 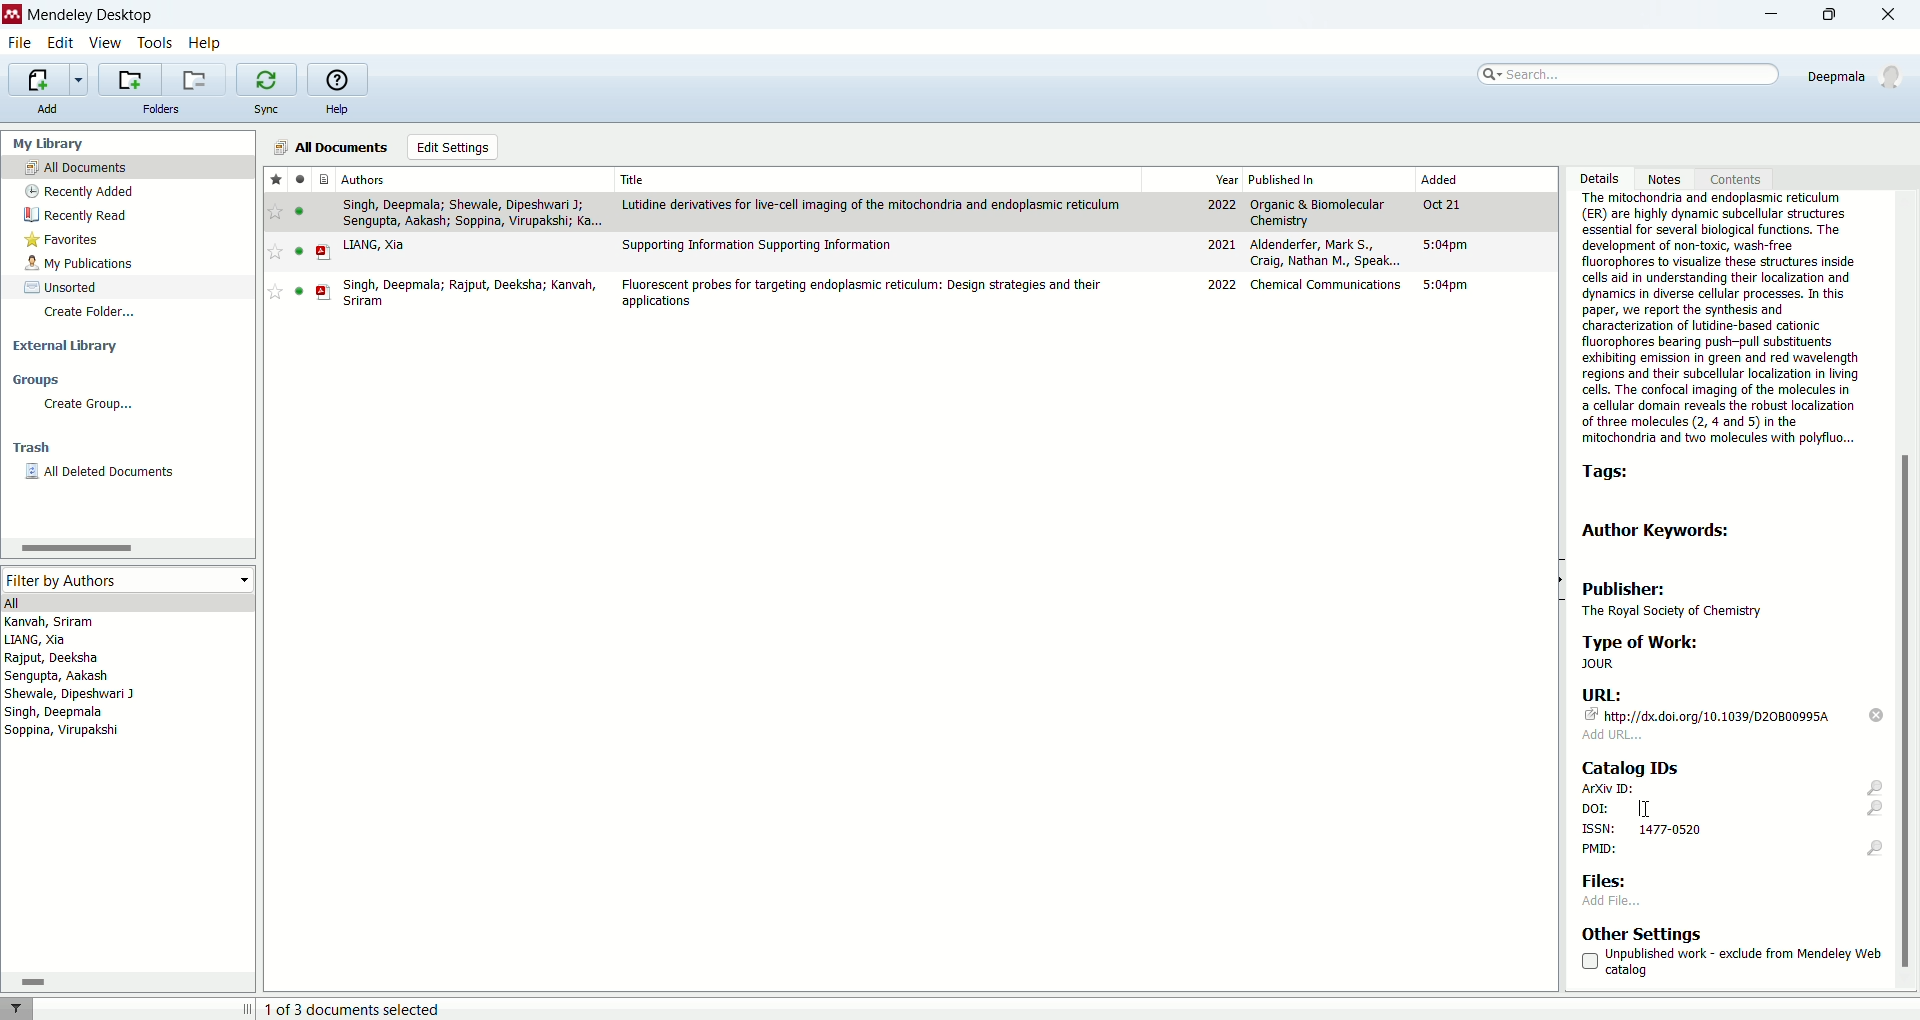 What do you see at coordinates (1682, 597) in the screenshot?
I see `publisher: the royal society of chemistry` at bounding box center [1682, 597].